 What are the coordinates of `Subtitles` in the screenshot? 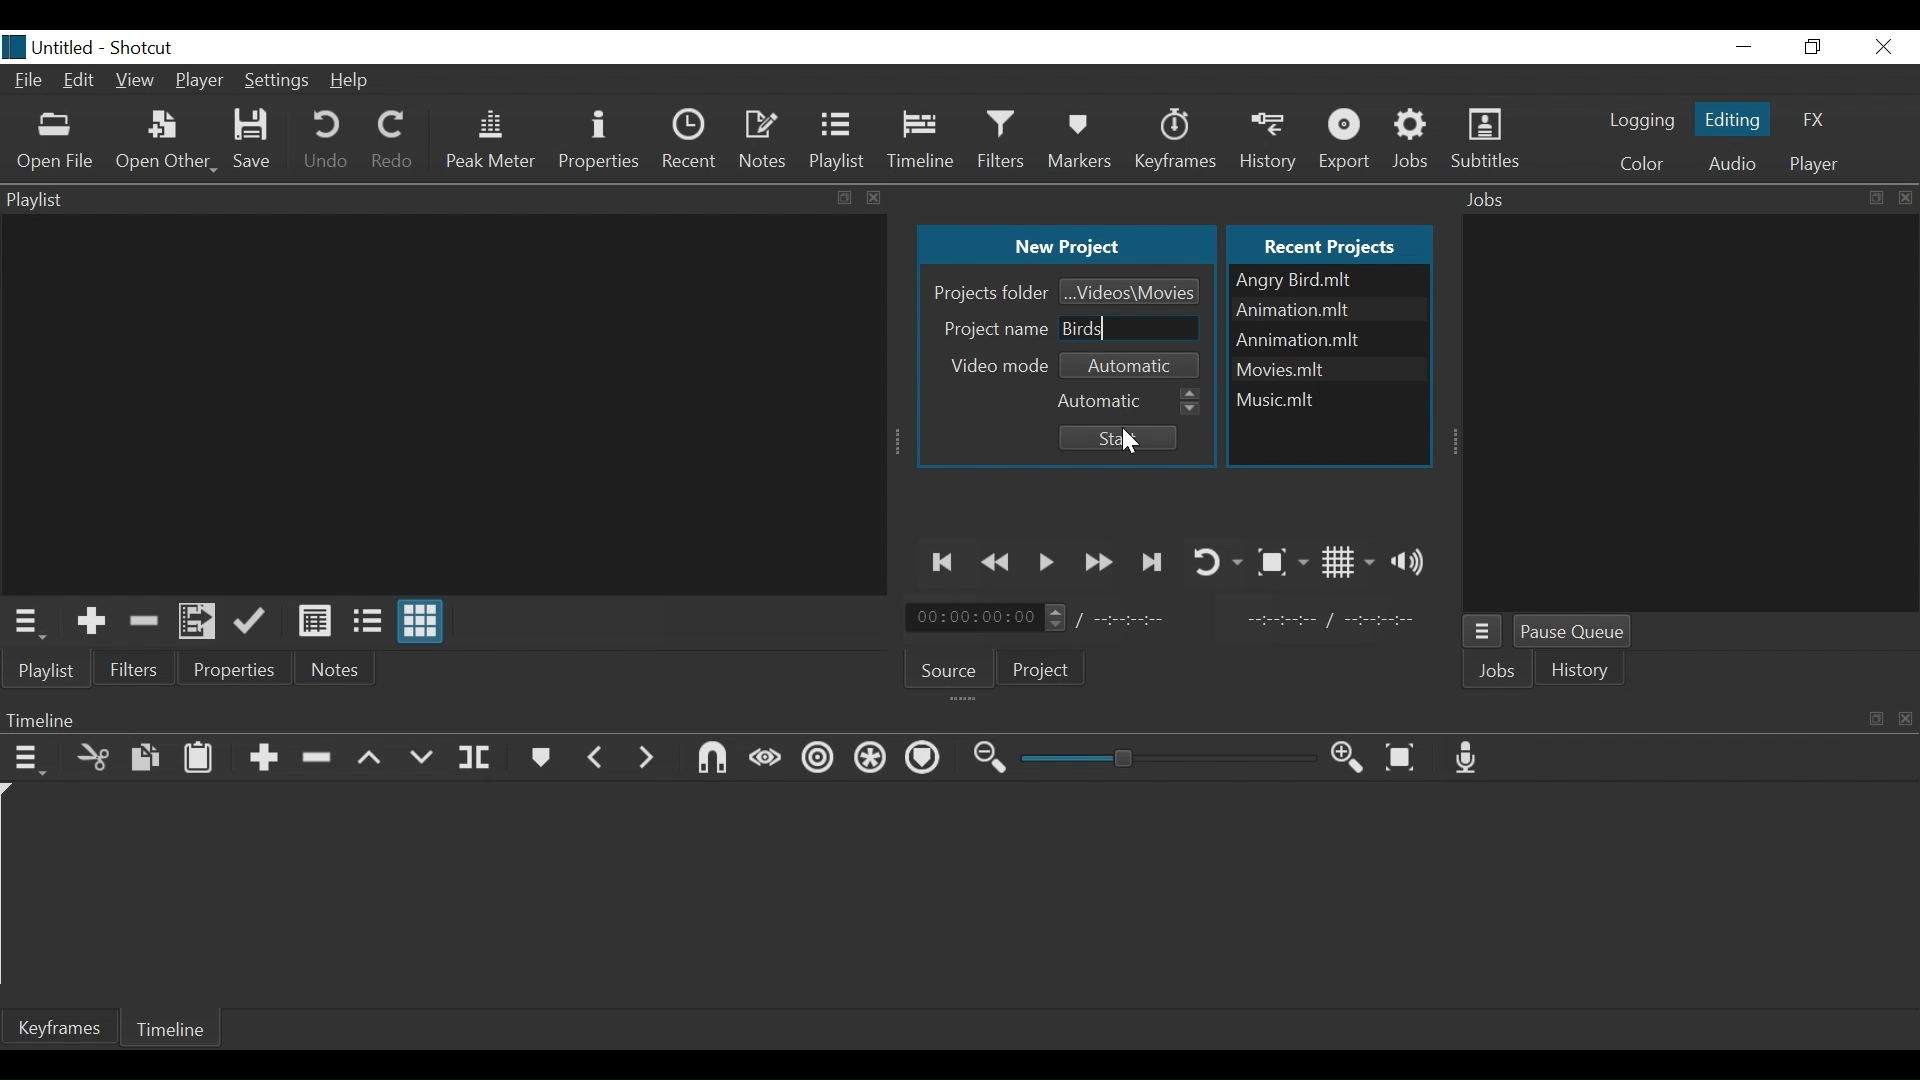 It's located at (1485, 140).